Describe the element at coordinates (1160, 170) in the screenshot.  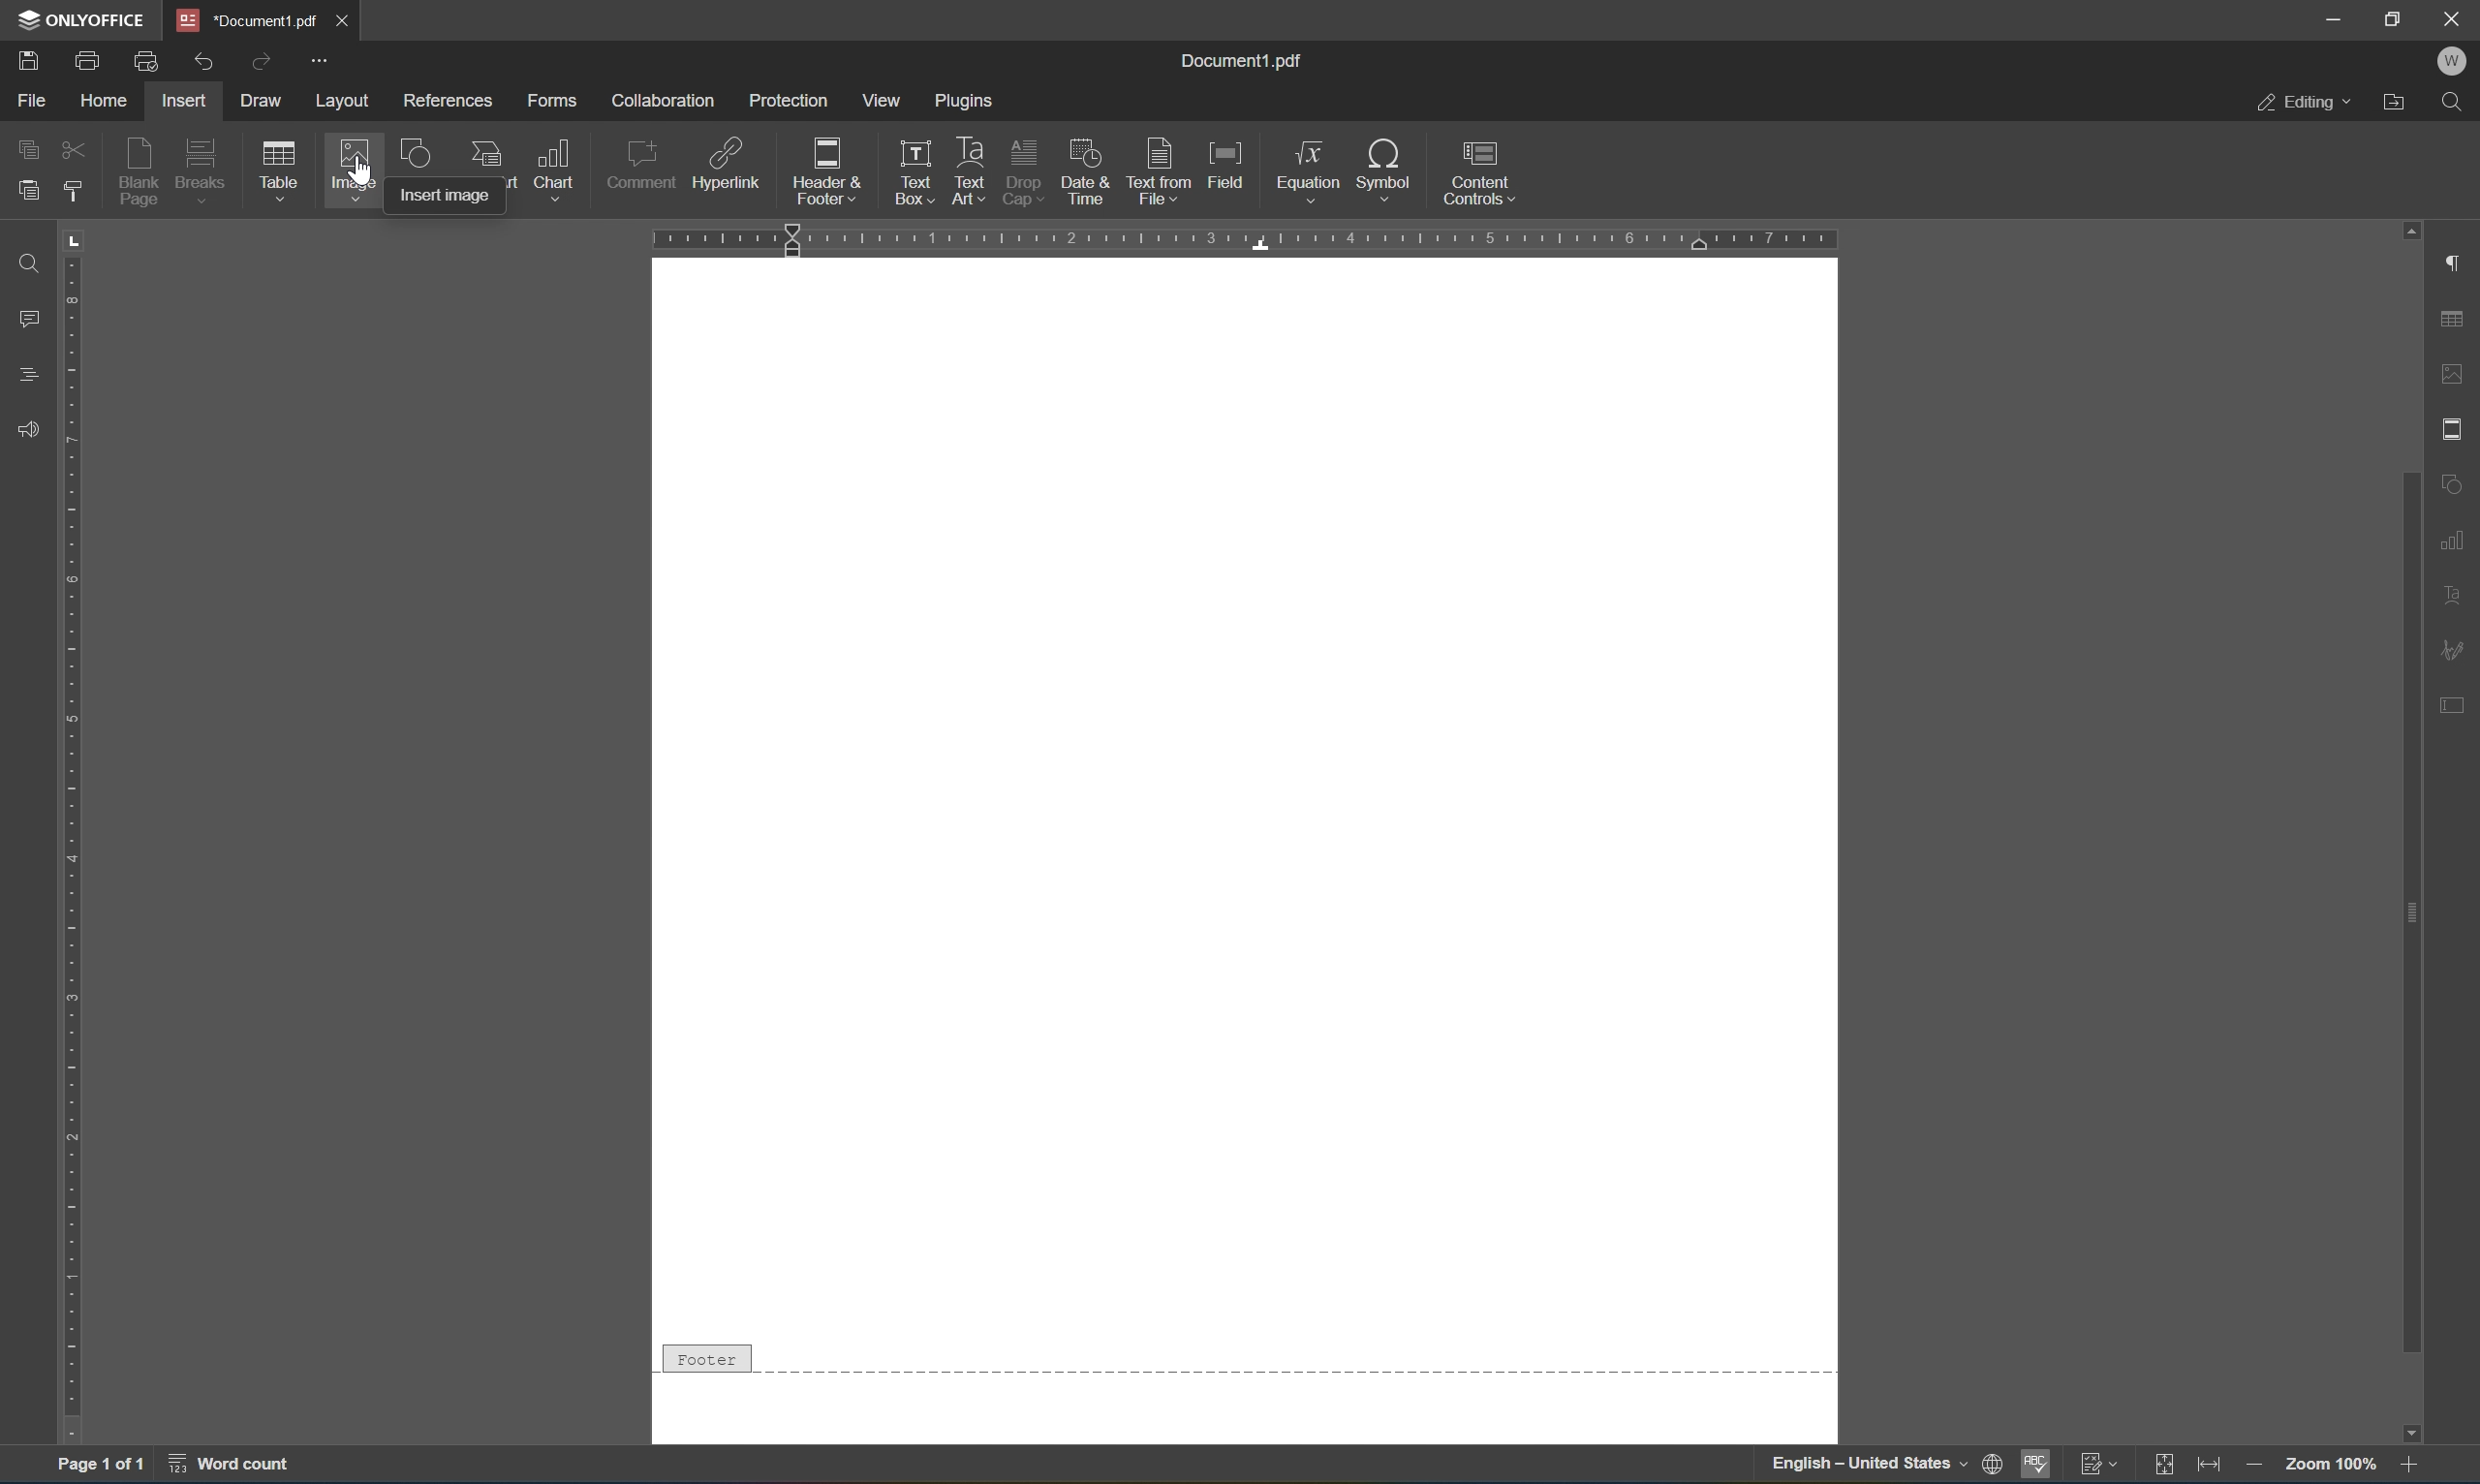
I see `text from file` at that location.